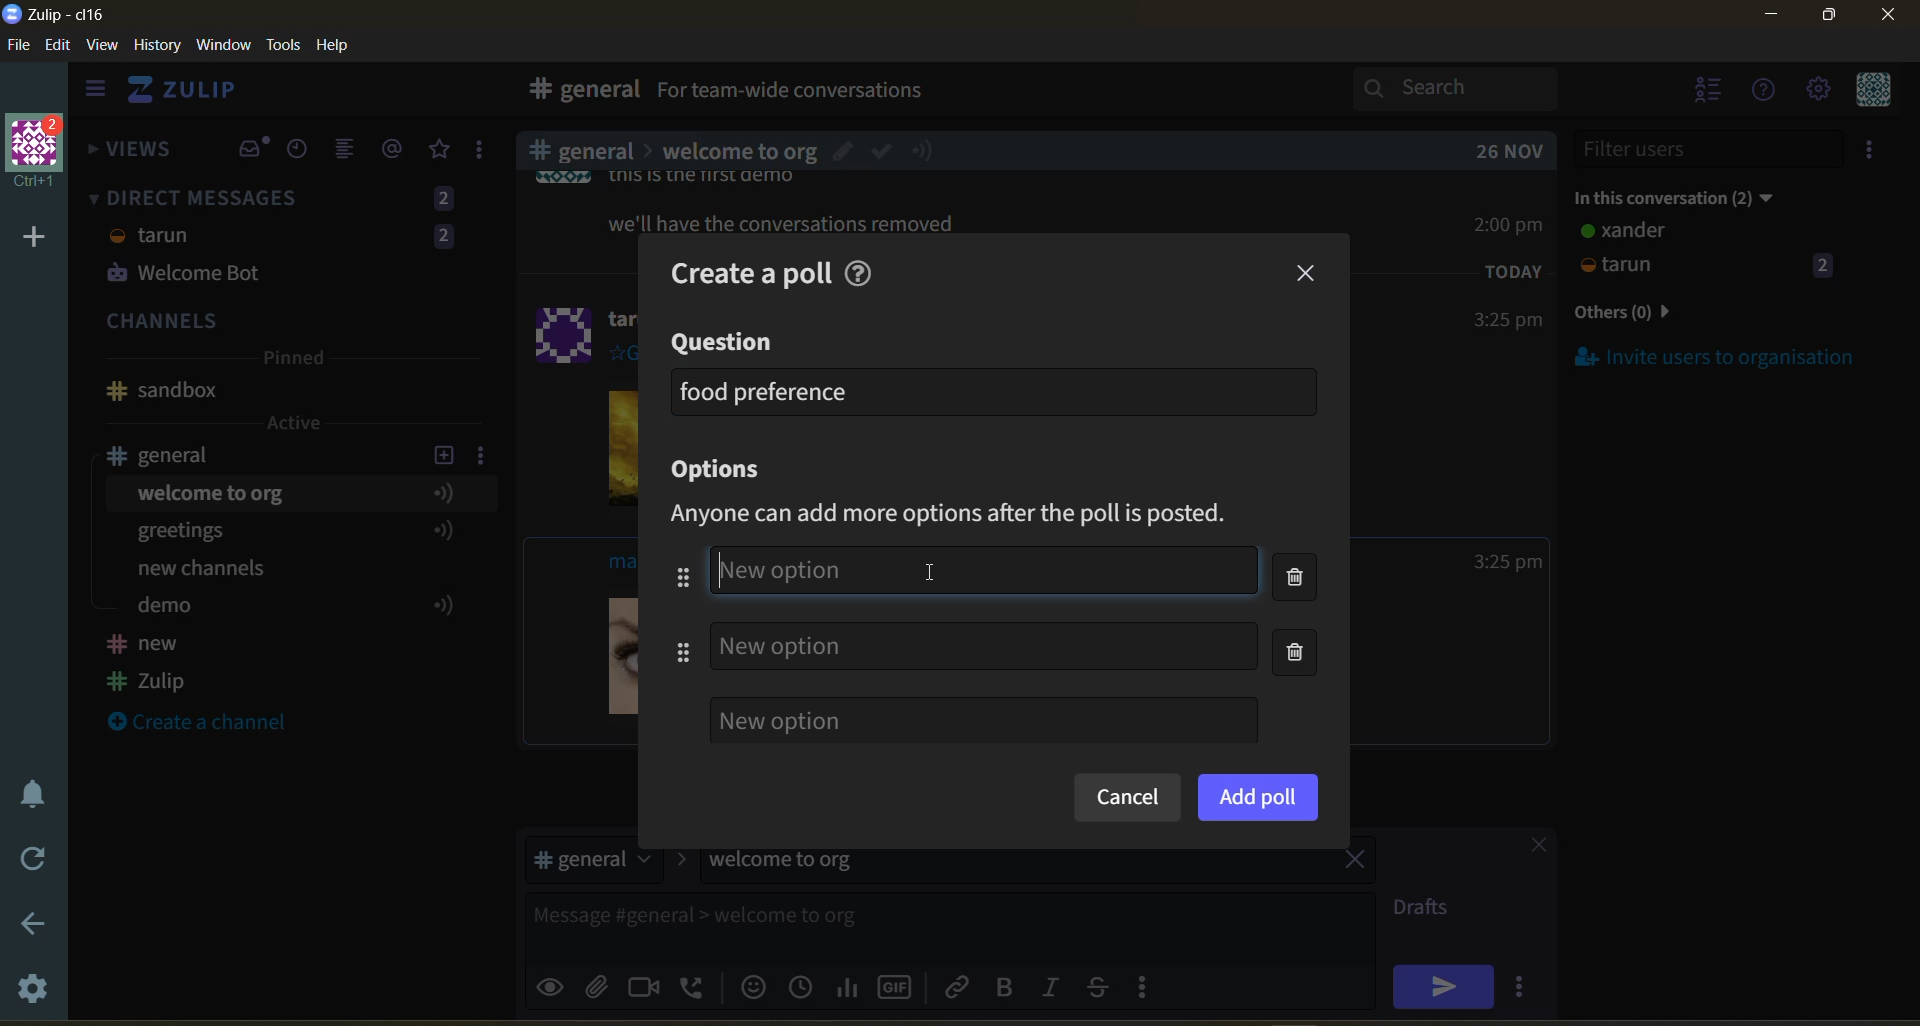  What do you see at coordinates (1870, 91) in the screenshot?
I see `personal menu` at bounding box center [1870, 91].